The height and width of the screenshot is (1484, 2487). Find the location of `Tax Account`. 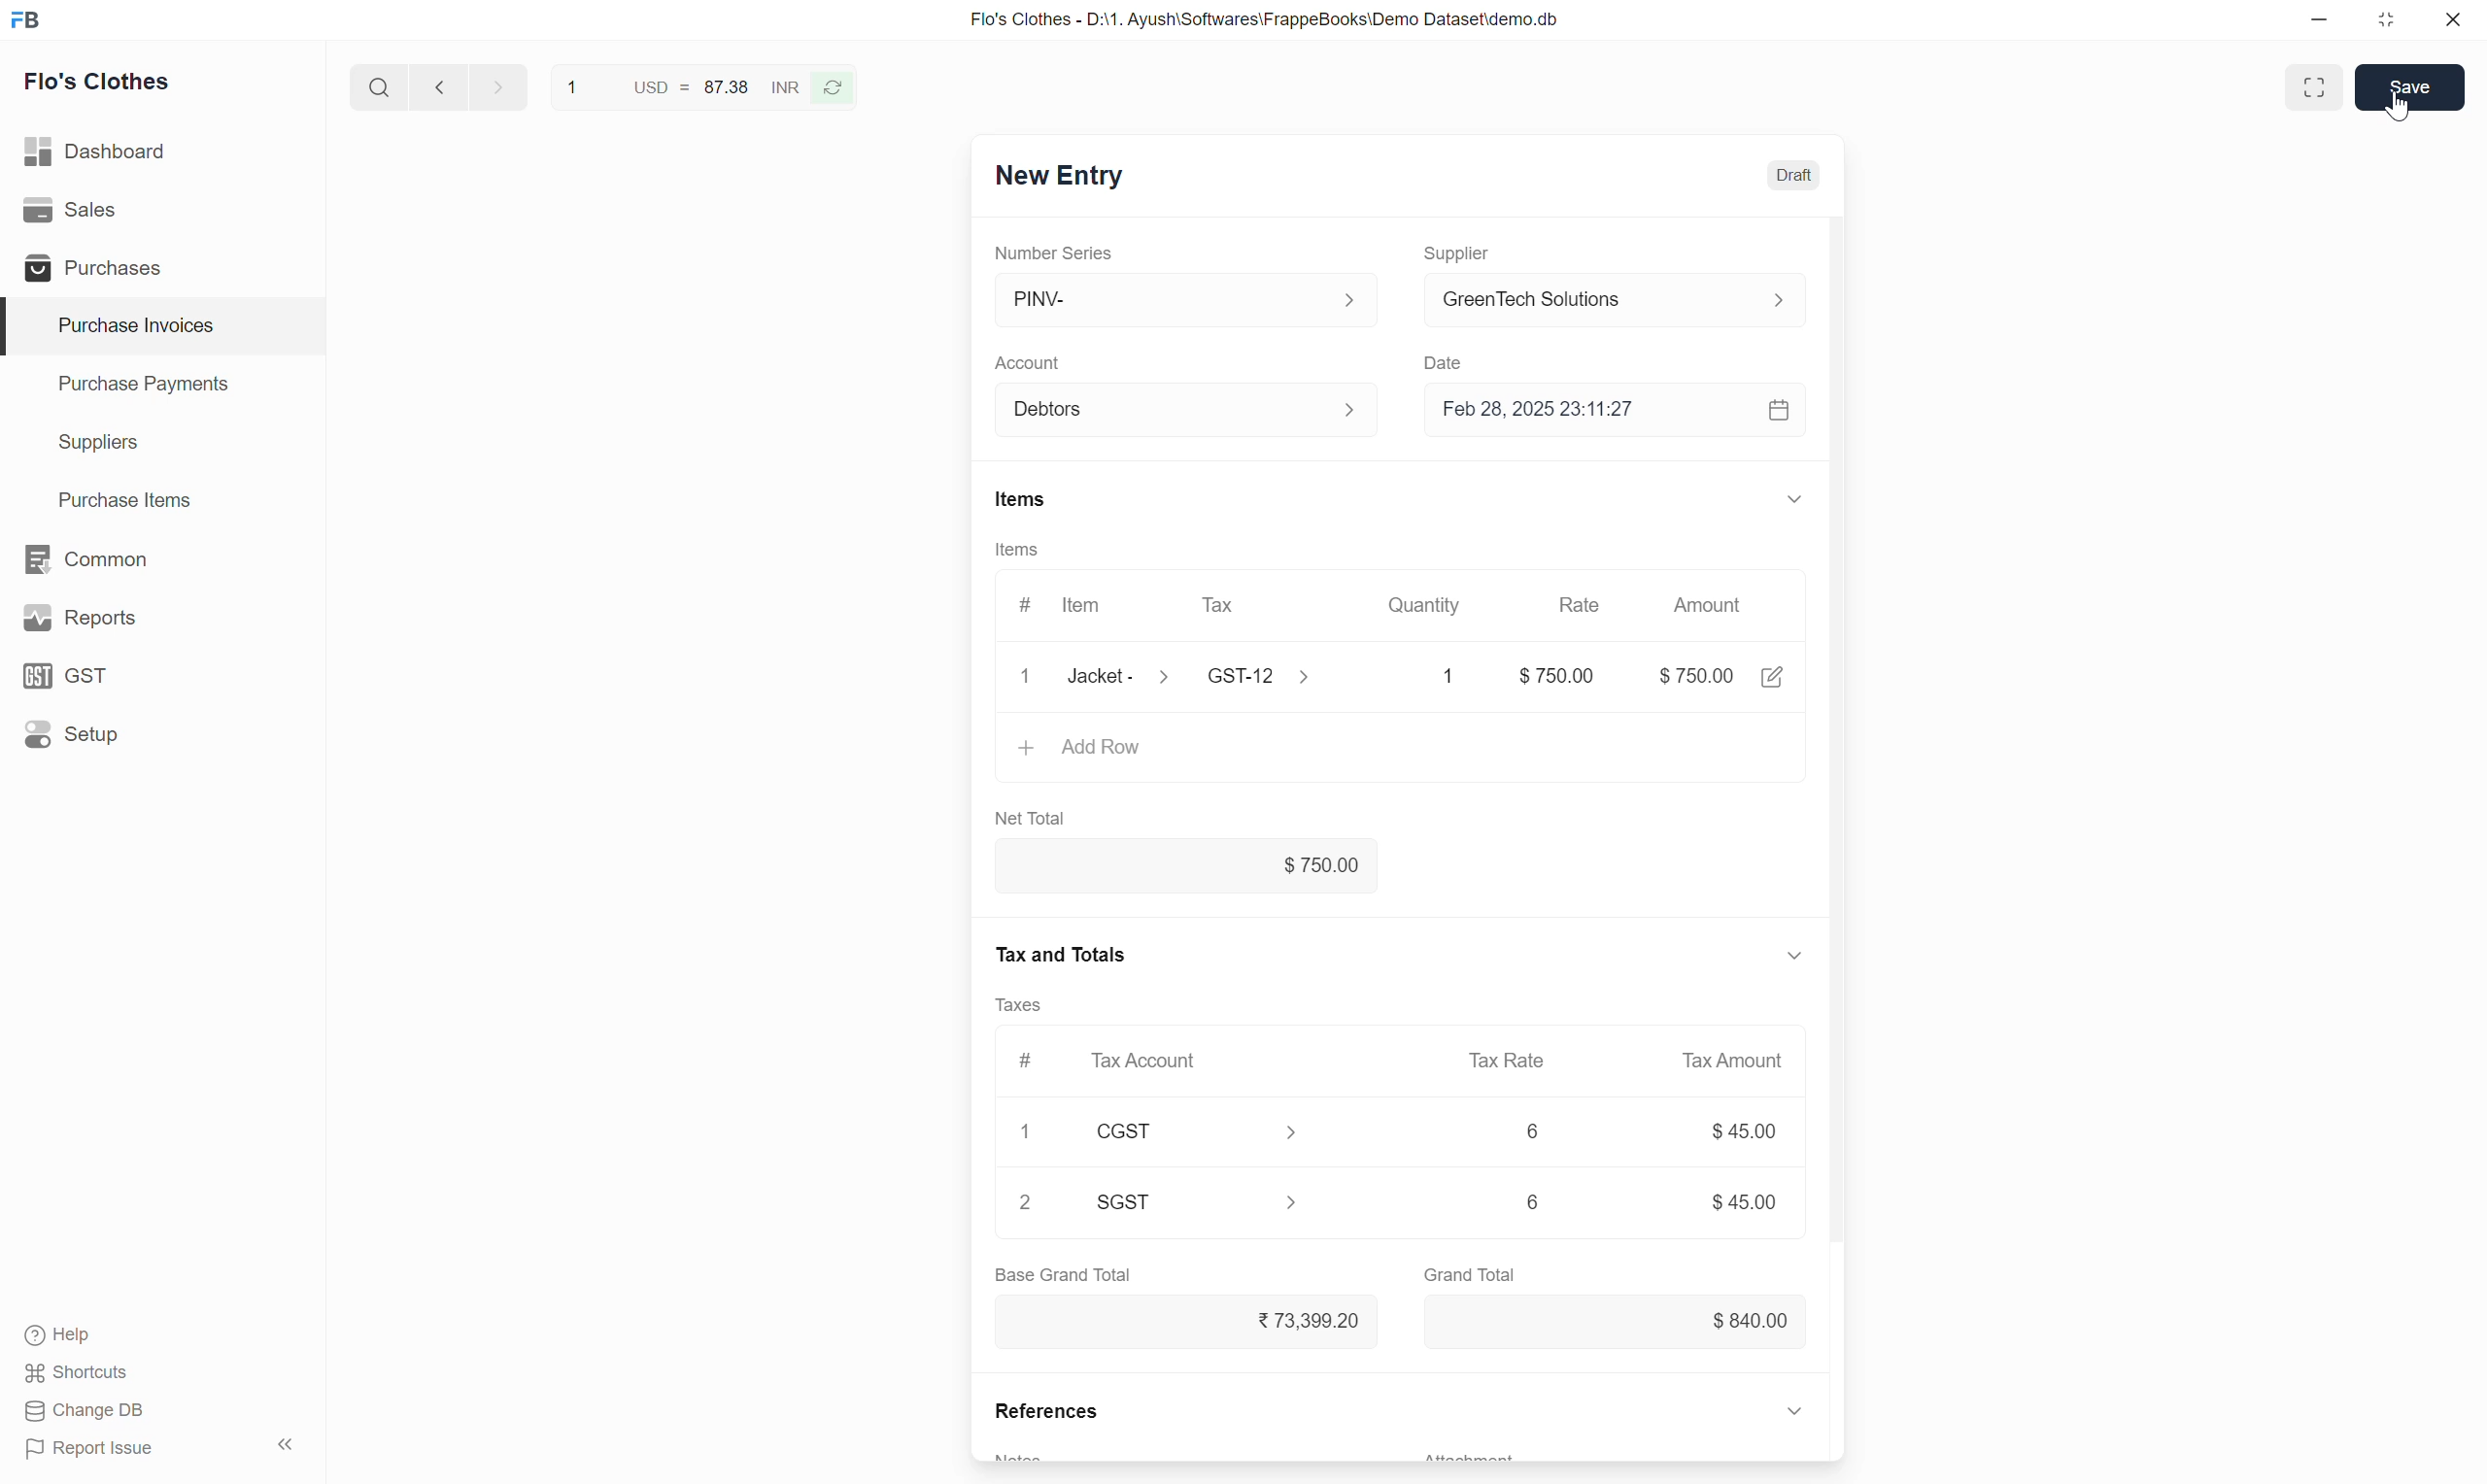

Tax Account is located at coordinates (1195, 1060).